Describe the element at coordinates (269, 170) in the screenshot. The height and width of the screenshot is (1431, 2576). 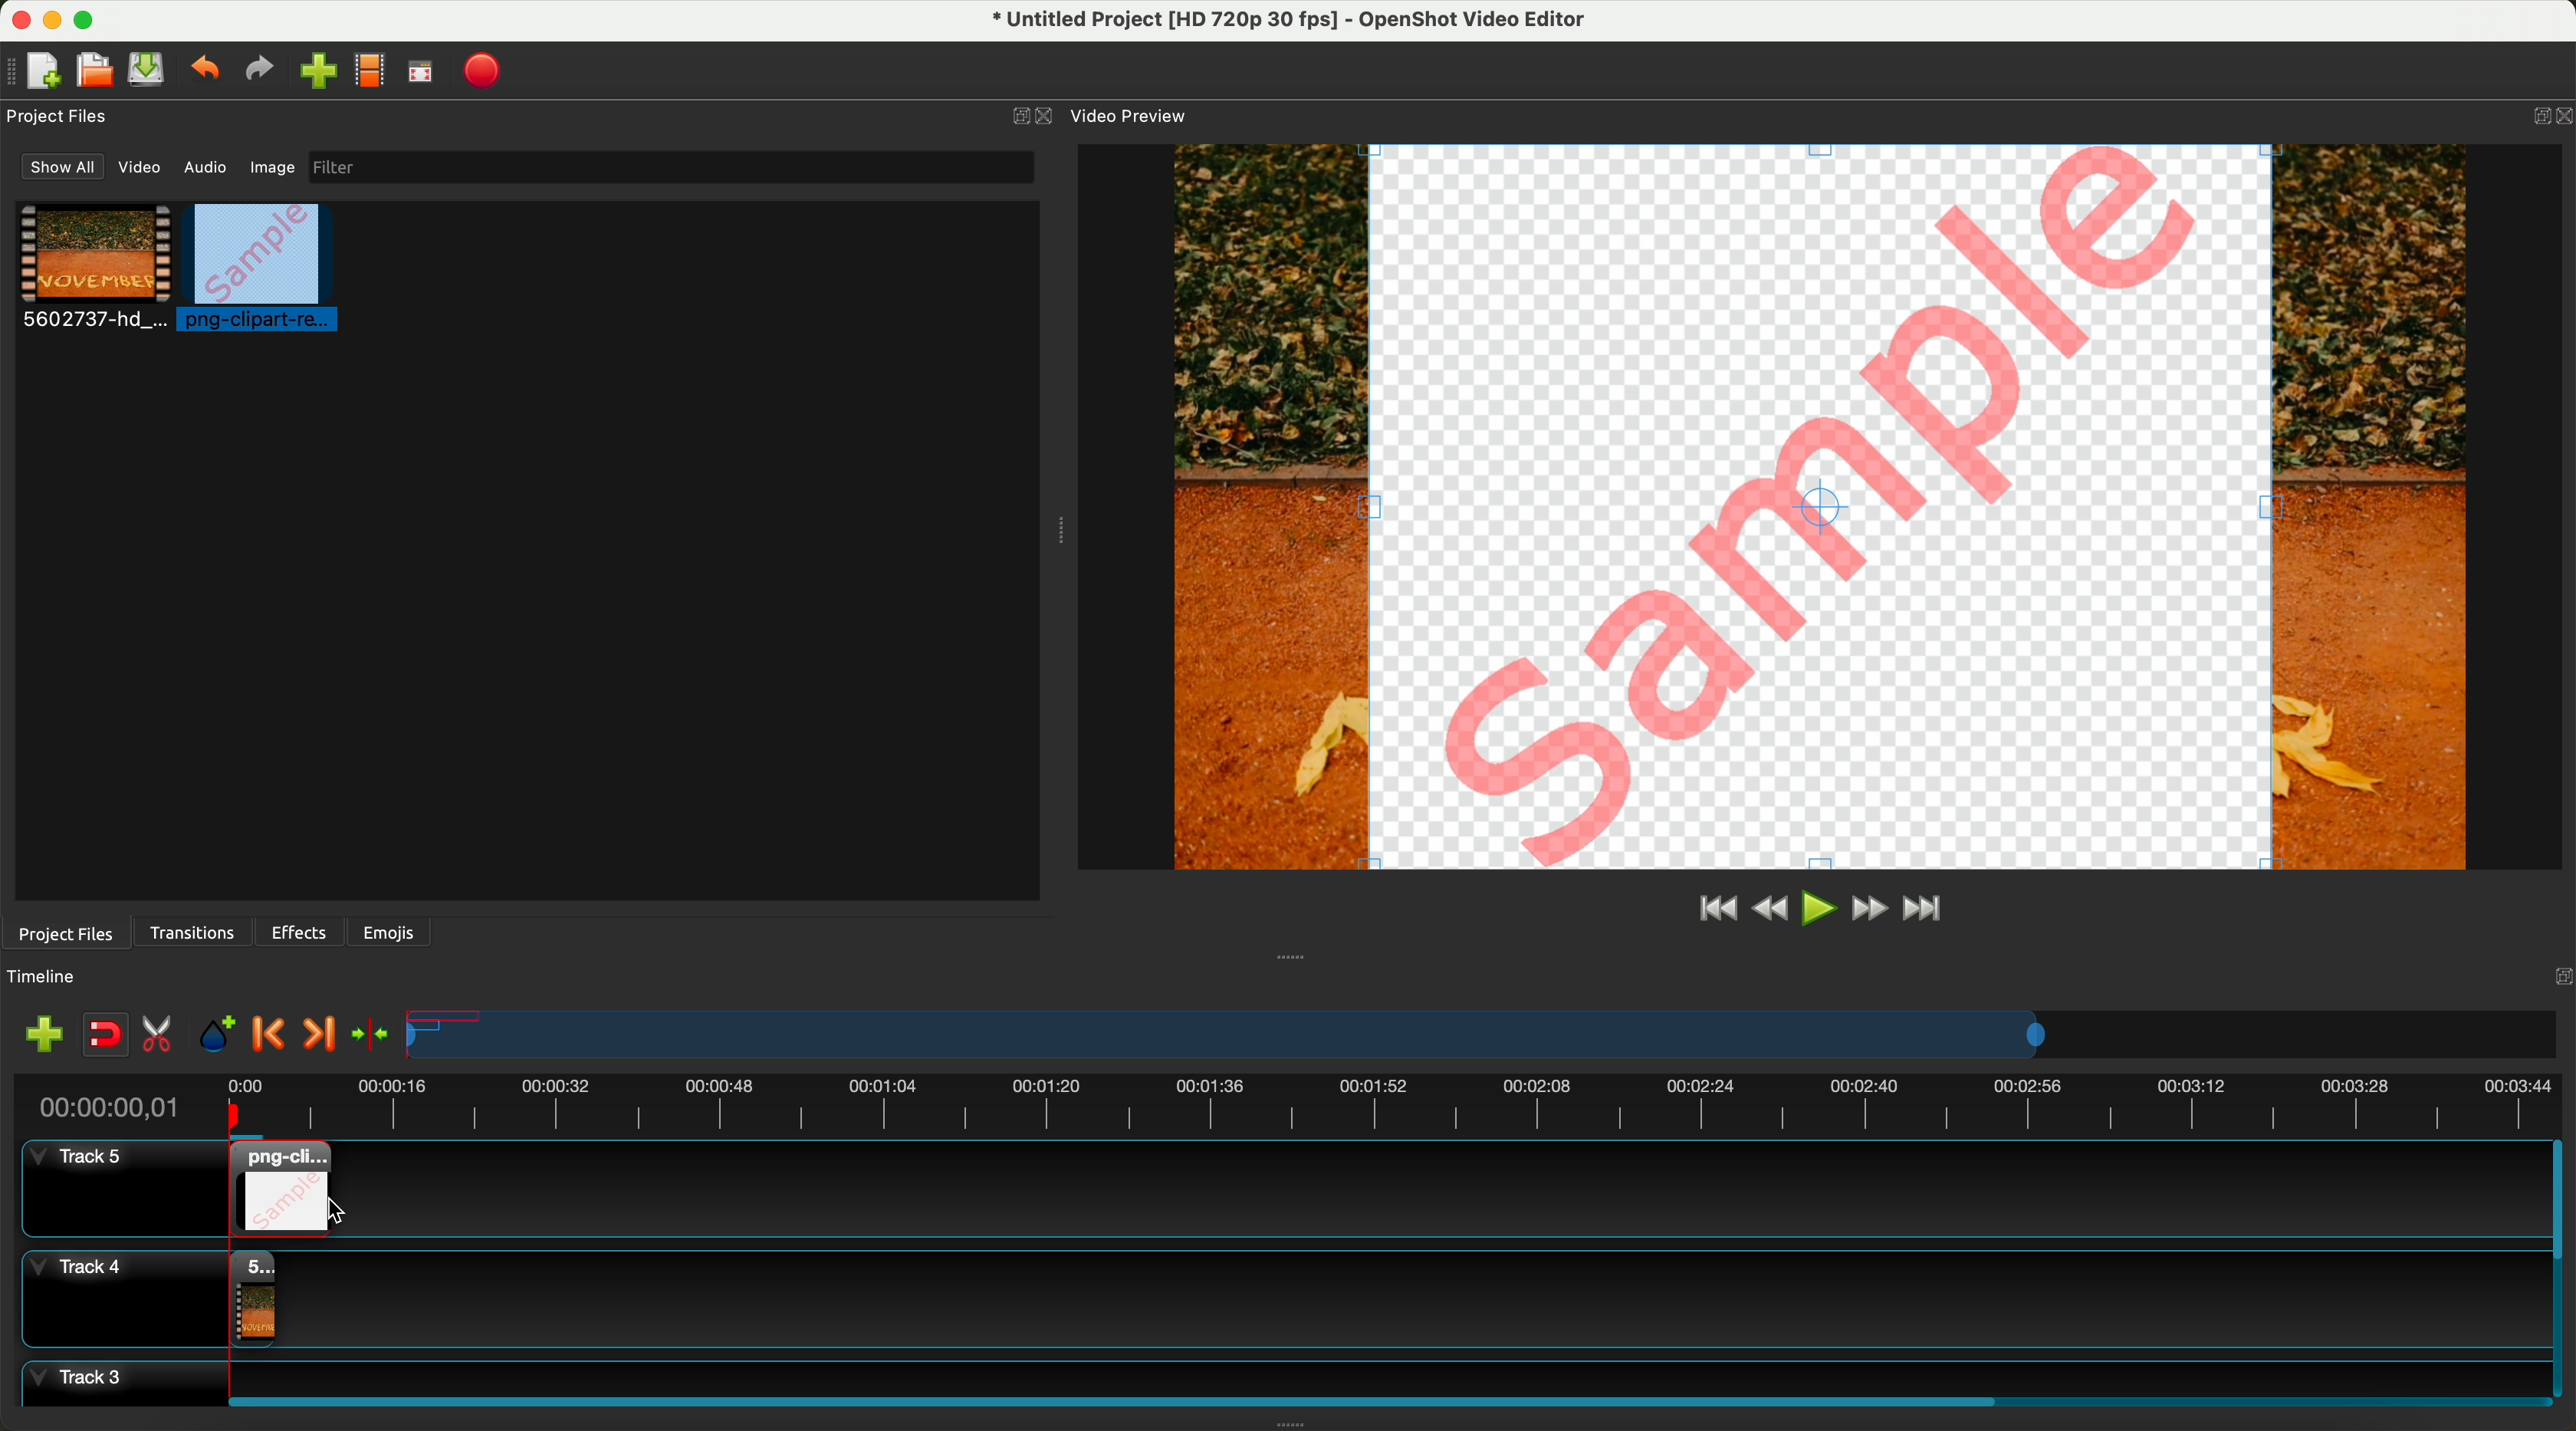
I see `image` at that location.